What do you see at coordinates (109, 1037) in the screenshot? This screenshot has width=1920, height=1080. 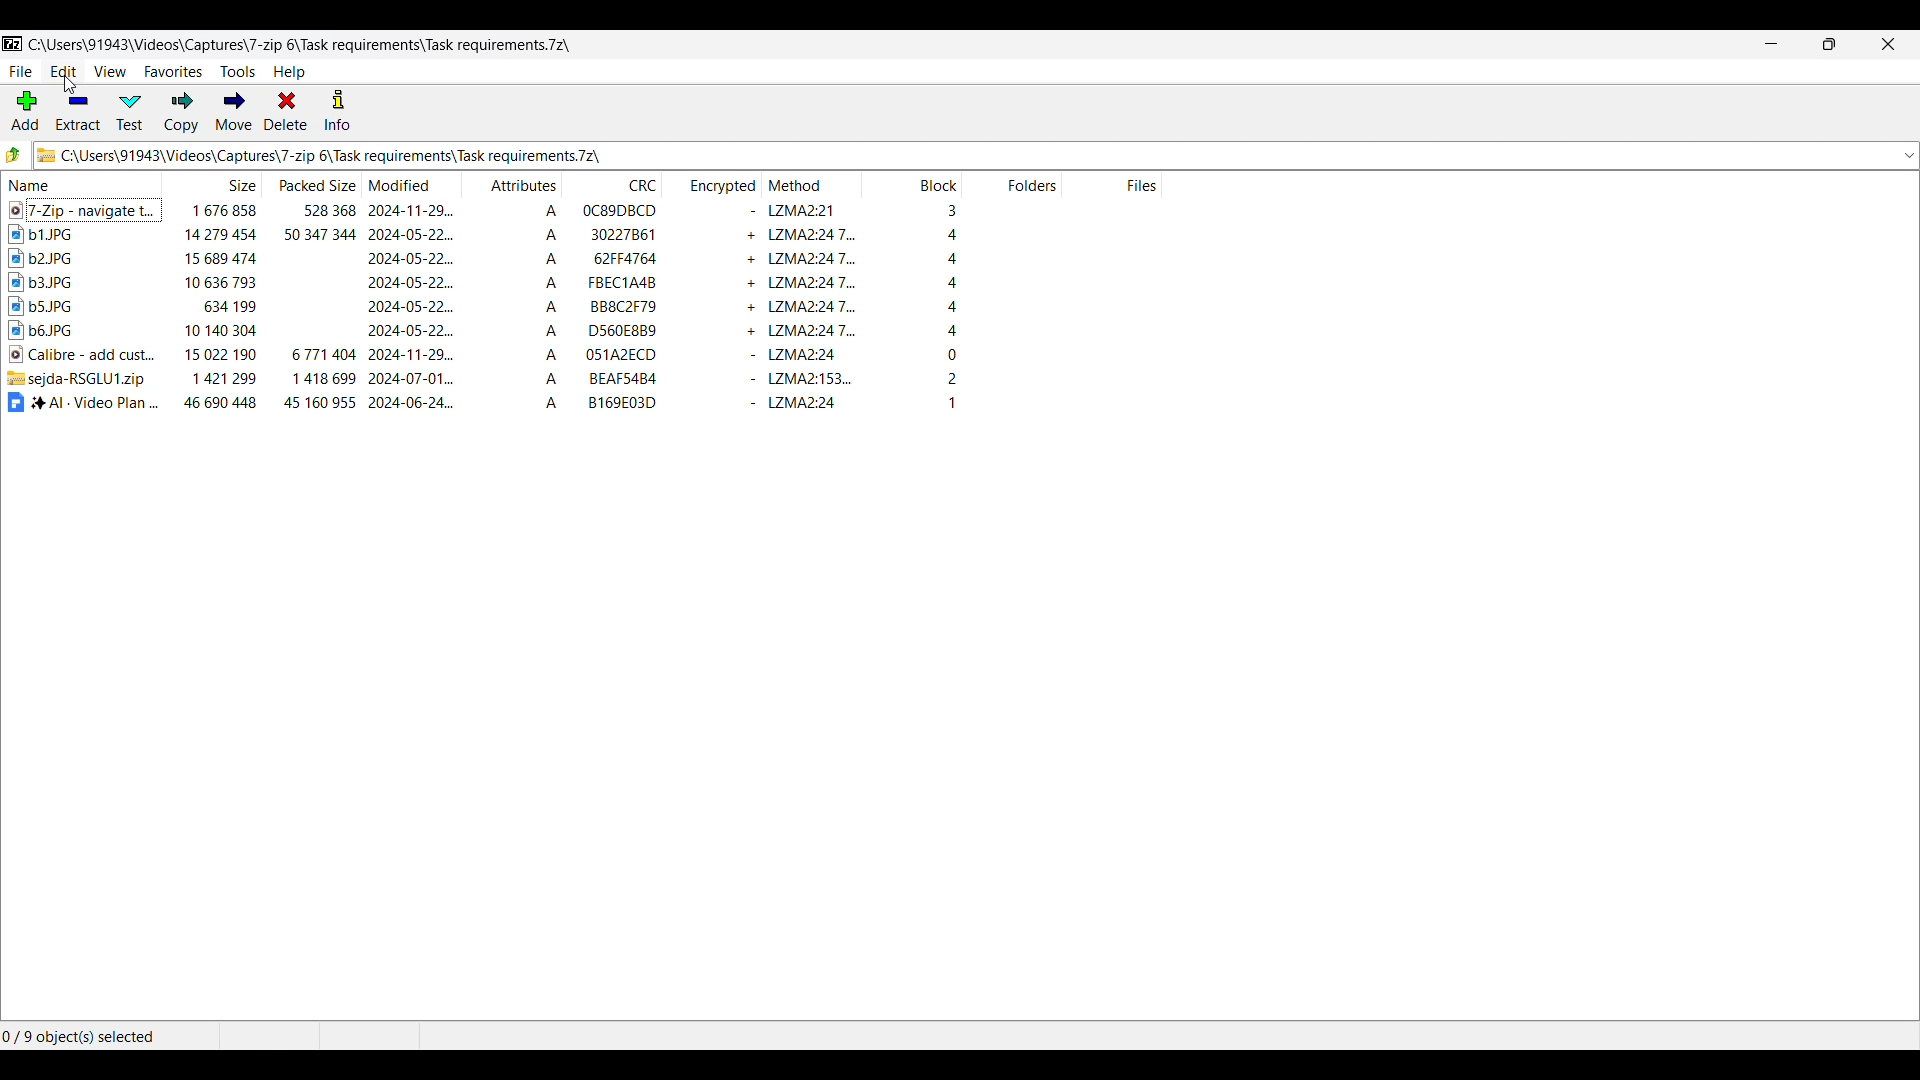 I see `Selected files and folders out of the total number of files and folders in the current folder` at bounding box center [109, 1037].